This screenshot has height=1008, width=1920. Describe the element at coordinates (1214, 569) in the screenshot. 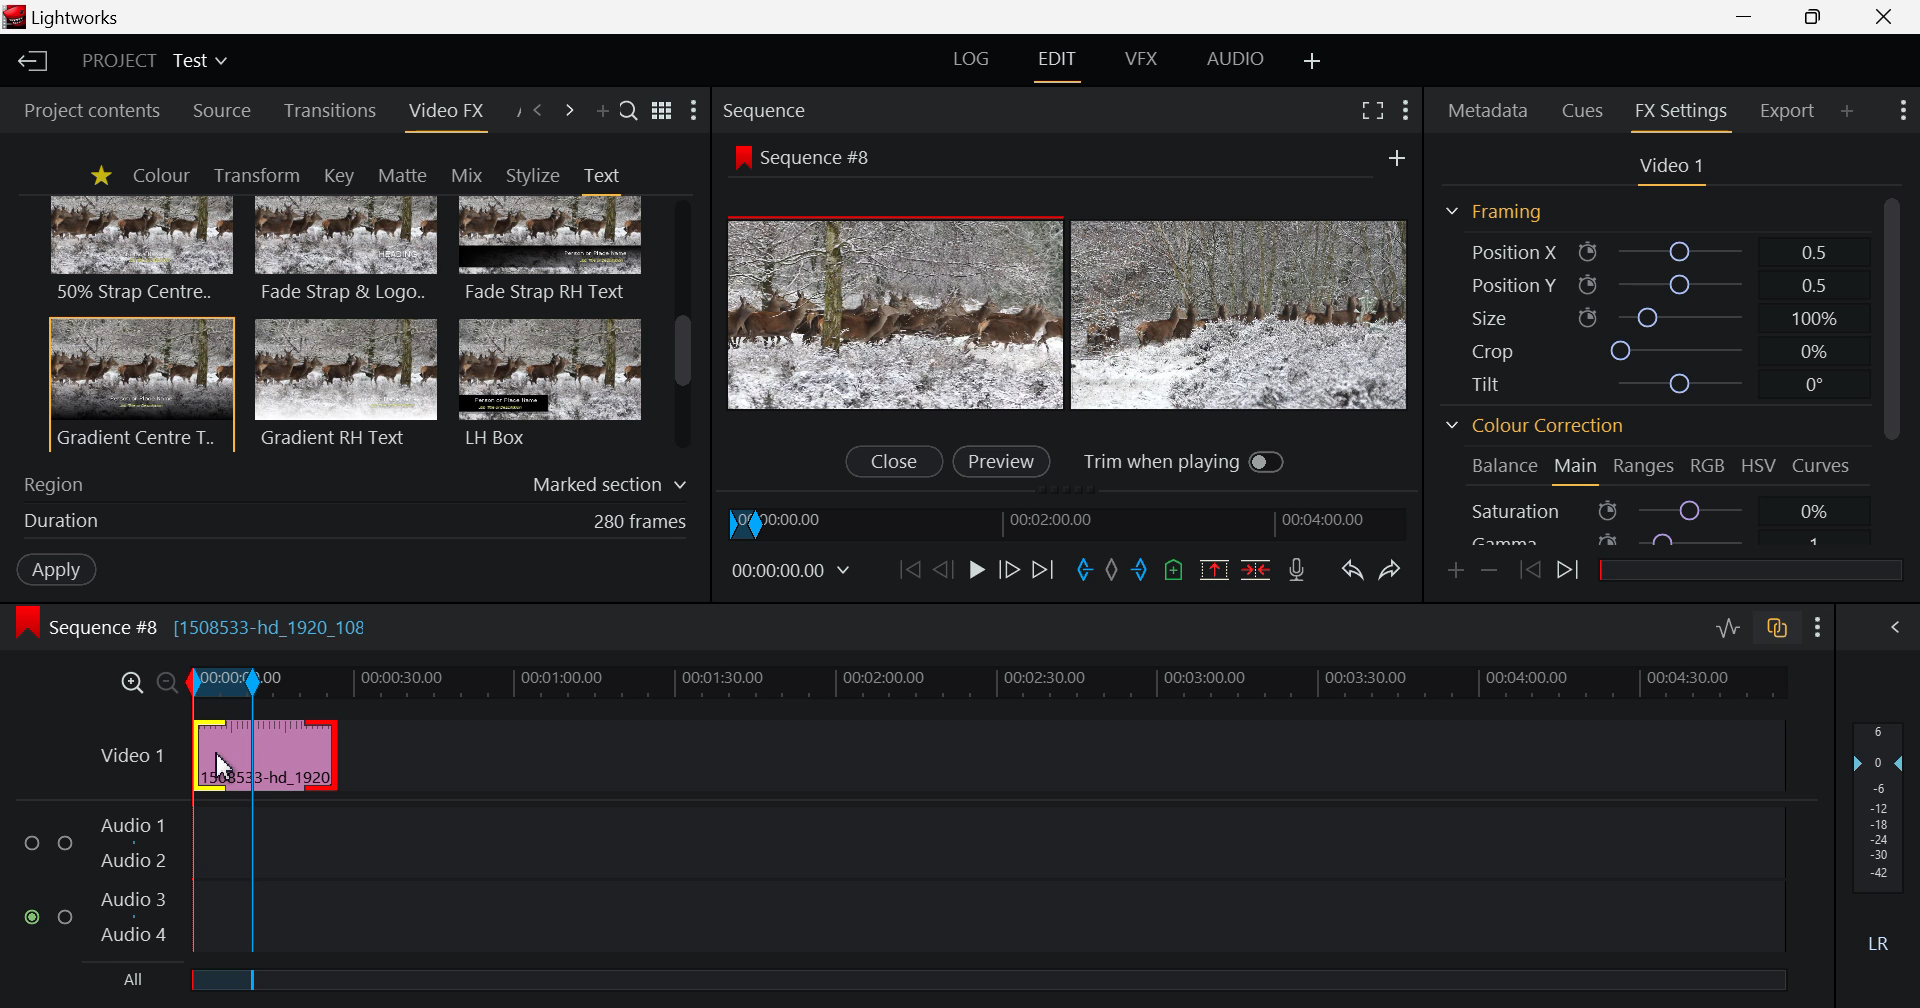

I see `Remove marked section` at that location.